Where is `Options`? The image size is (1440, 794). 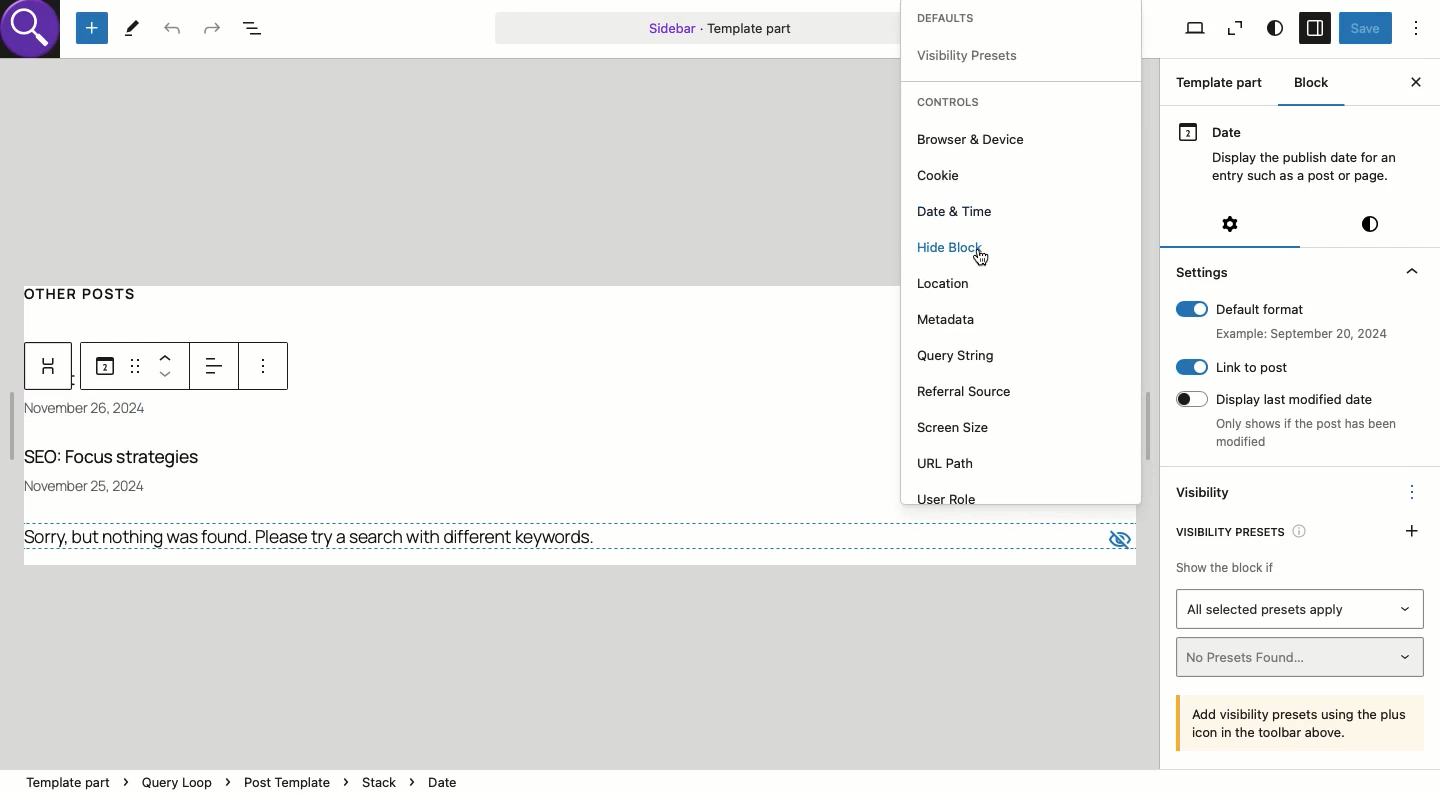
Options is located at coordinates (1417, 27).